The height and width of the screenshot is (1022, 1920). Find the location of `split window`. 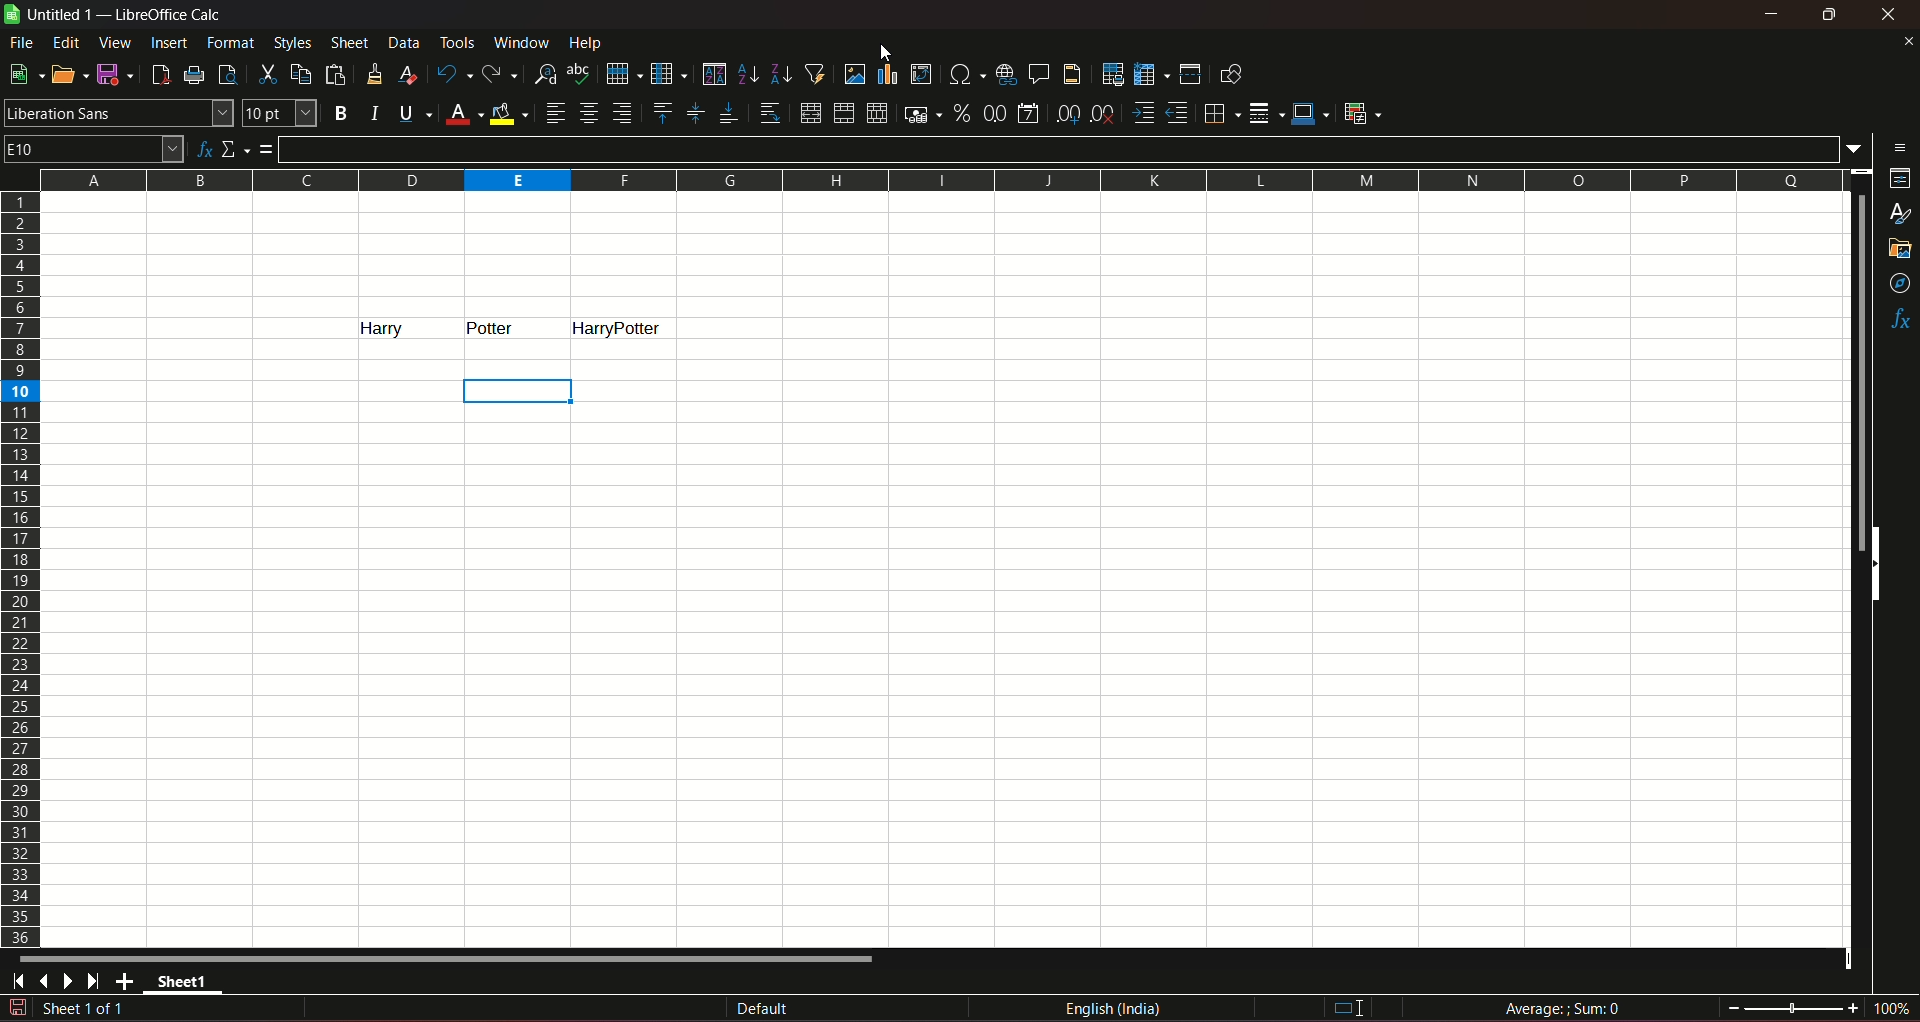

split window is located at coordinates (1190, 74).